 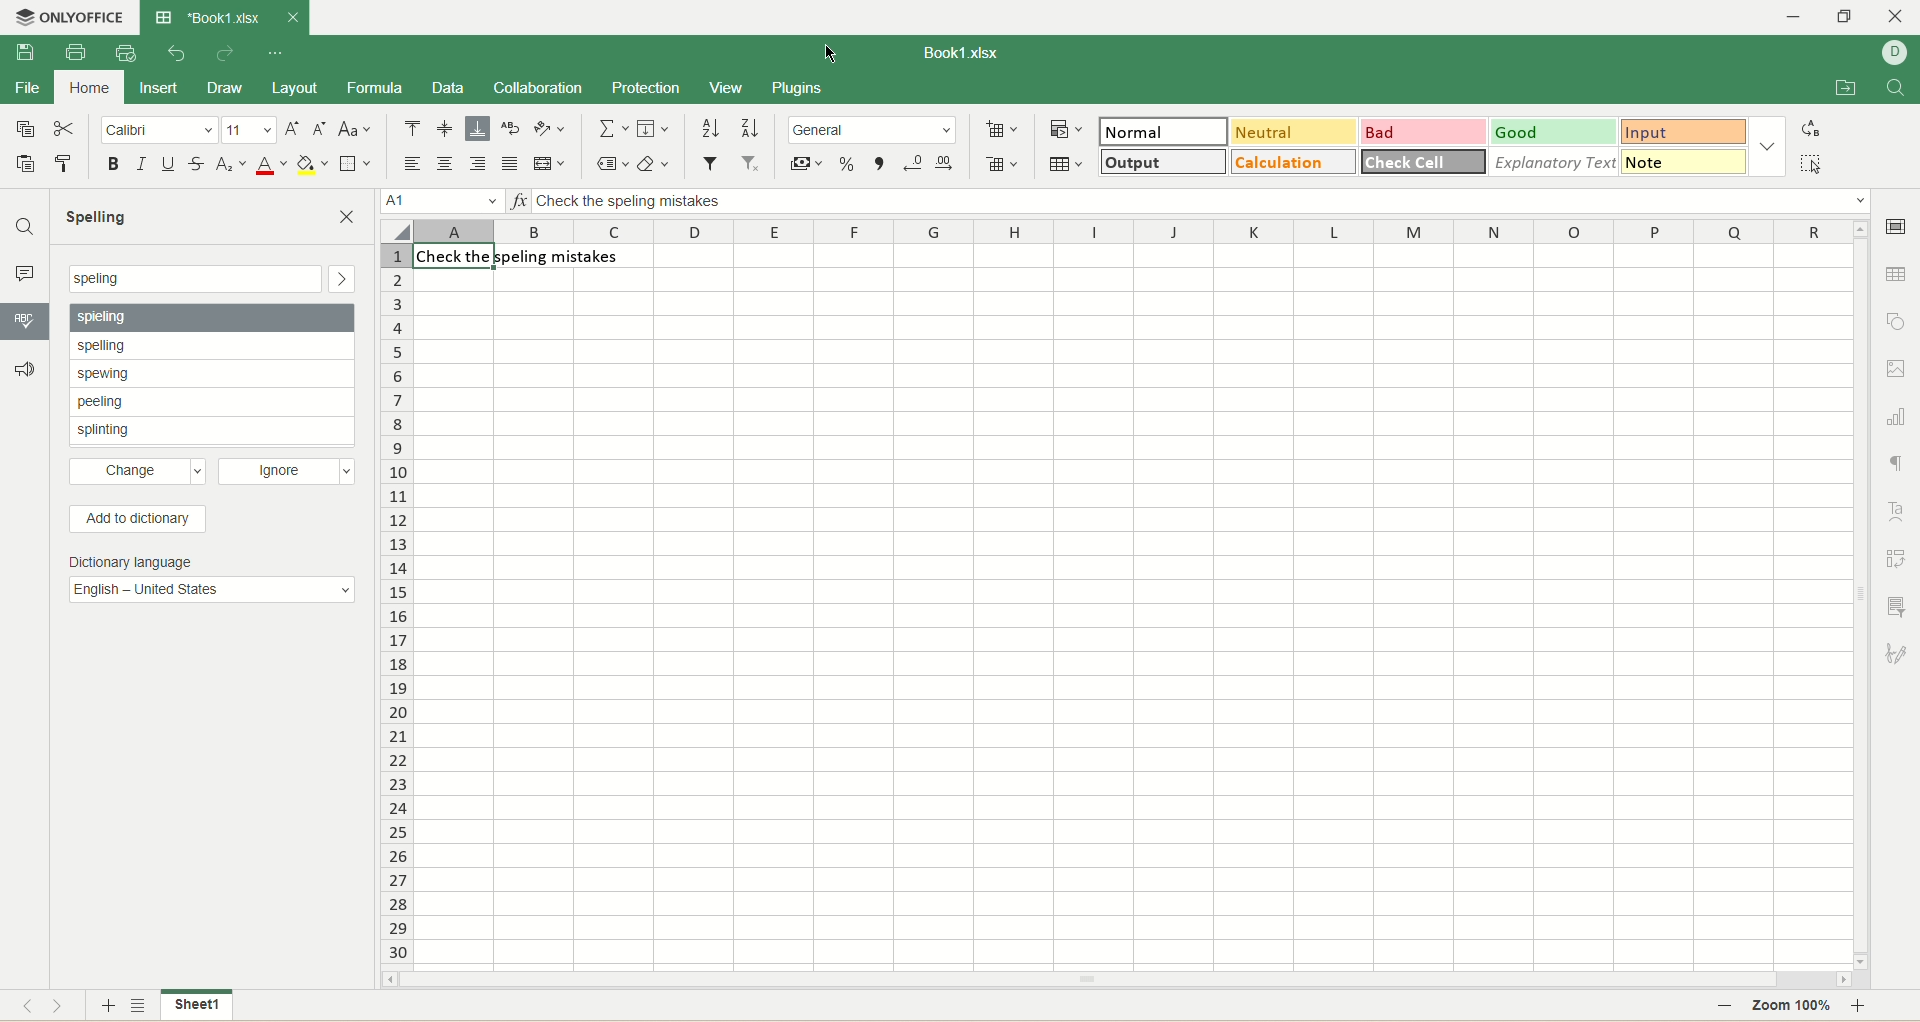 I want to click on redo, so click(x=225, y=53).